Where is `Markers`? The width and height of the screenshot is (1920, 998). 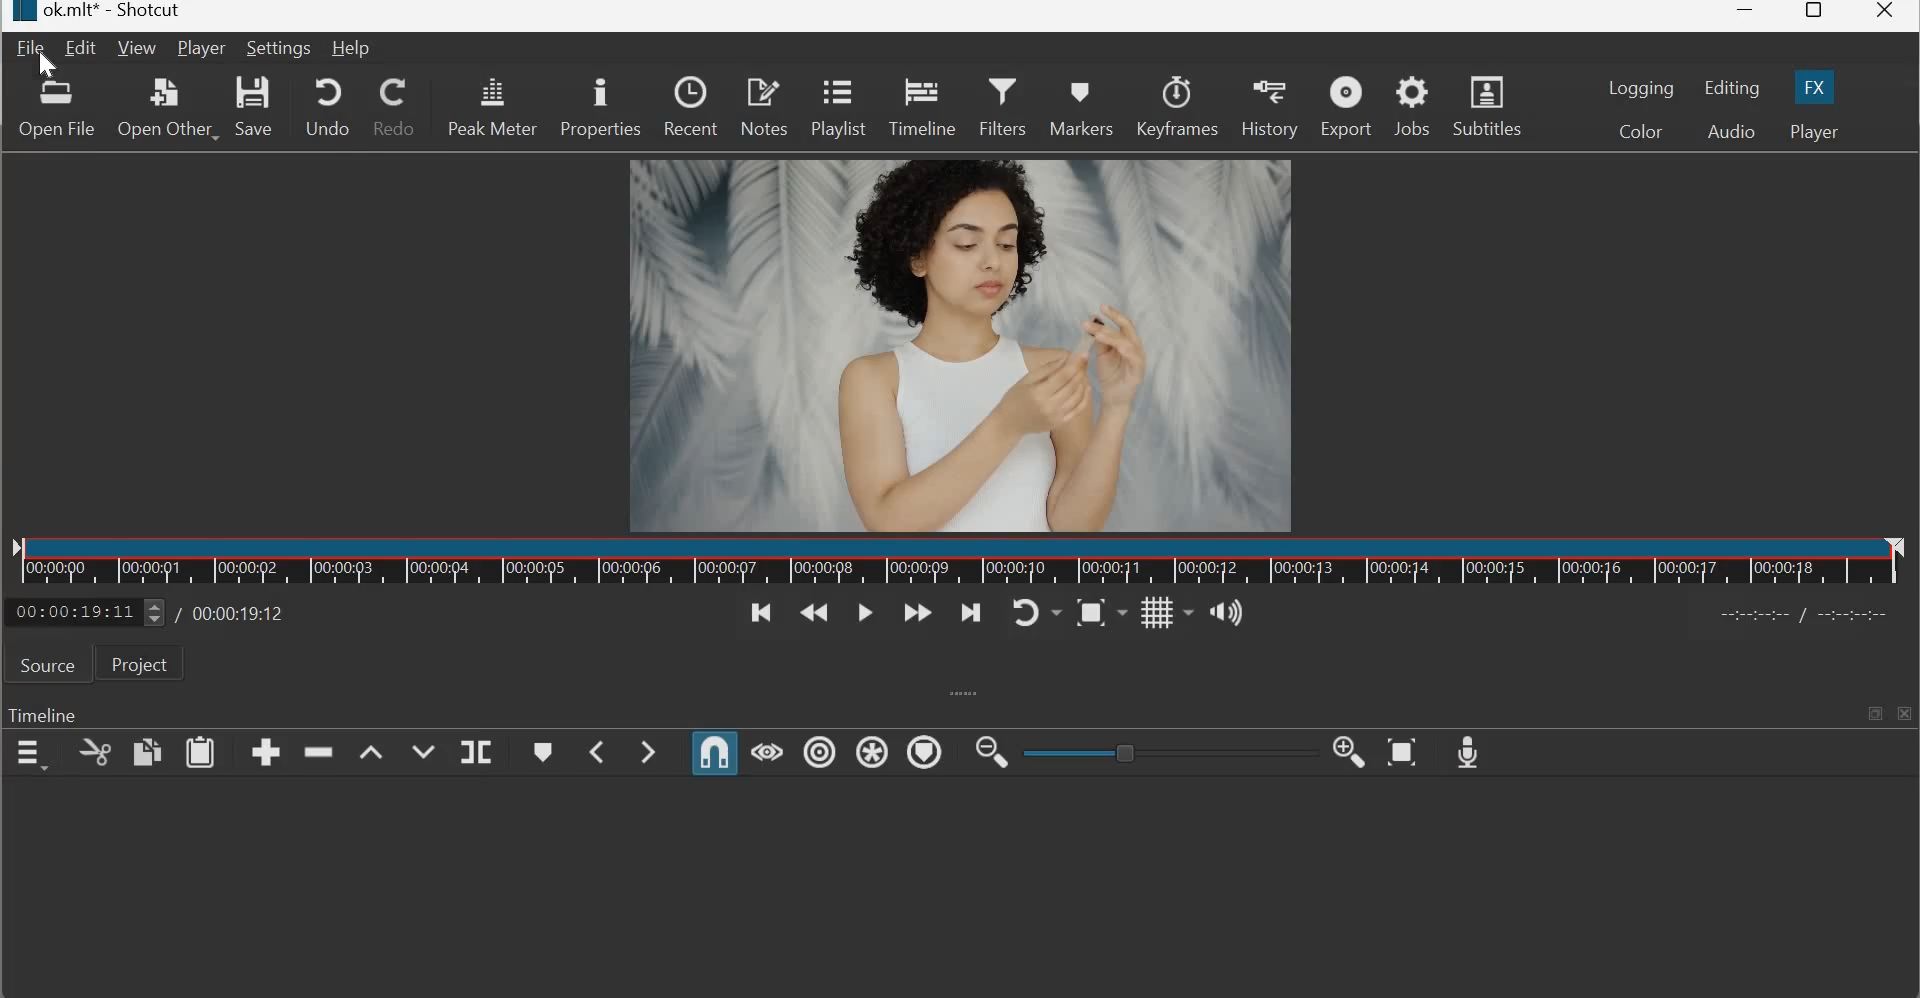
Markers is located at coordinates (1079, 103).